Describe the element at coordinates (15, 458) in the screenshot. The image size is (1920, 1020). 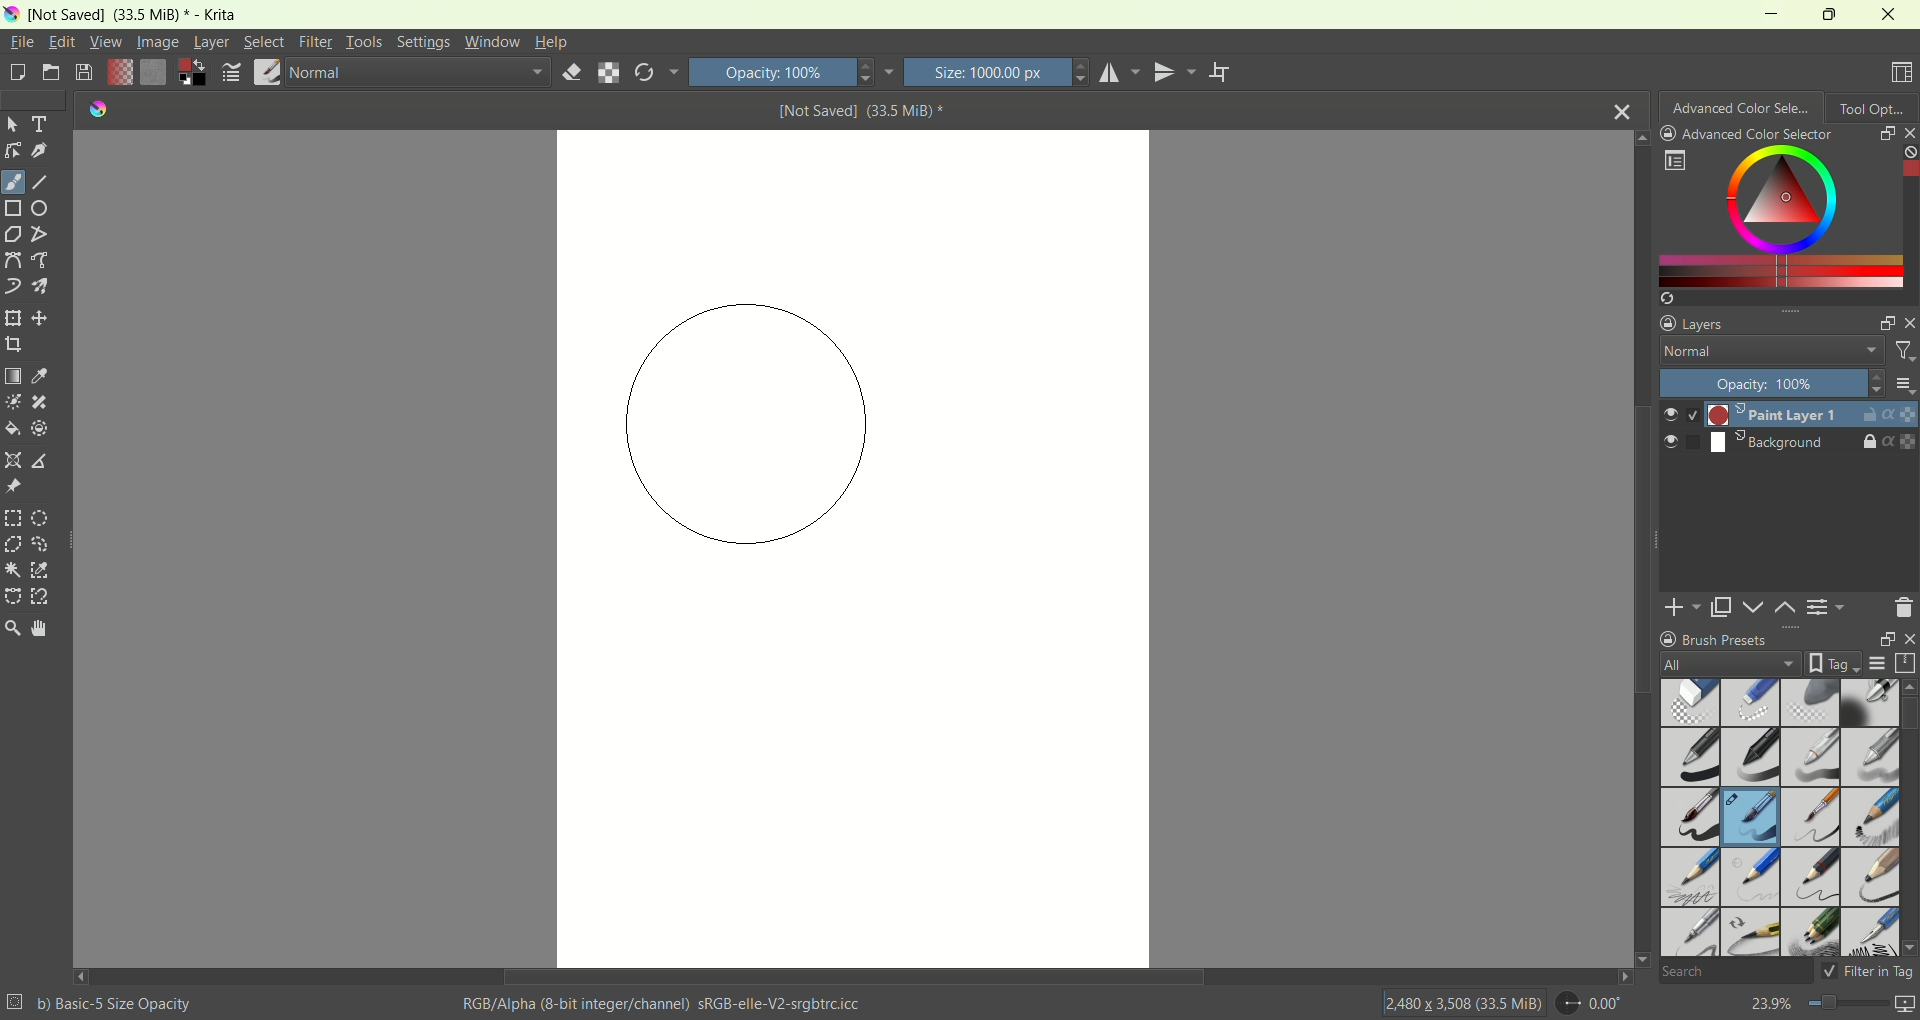
I see `assistant tool` at that location.